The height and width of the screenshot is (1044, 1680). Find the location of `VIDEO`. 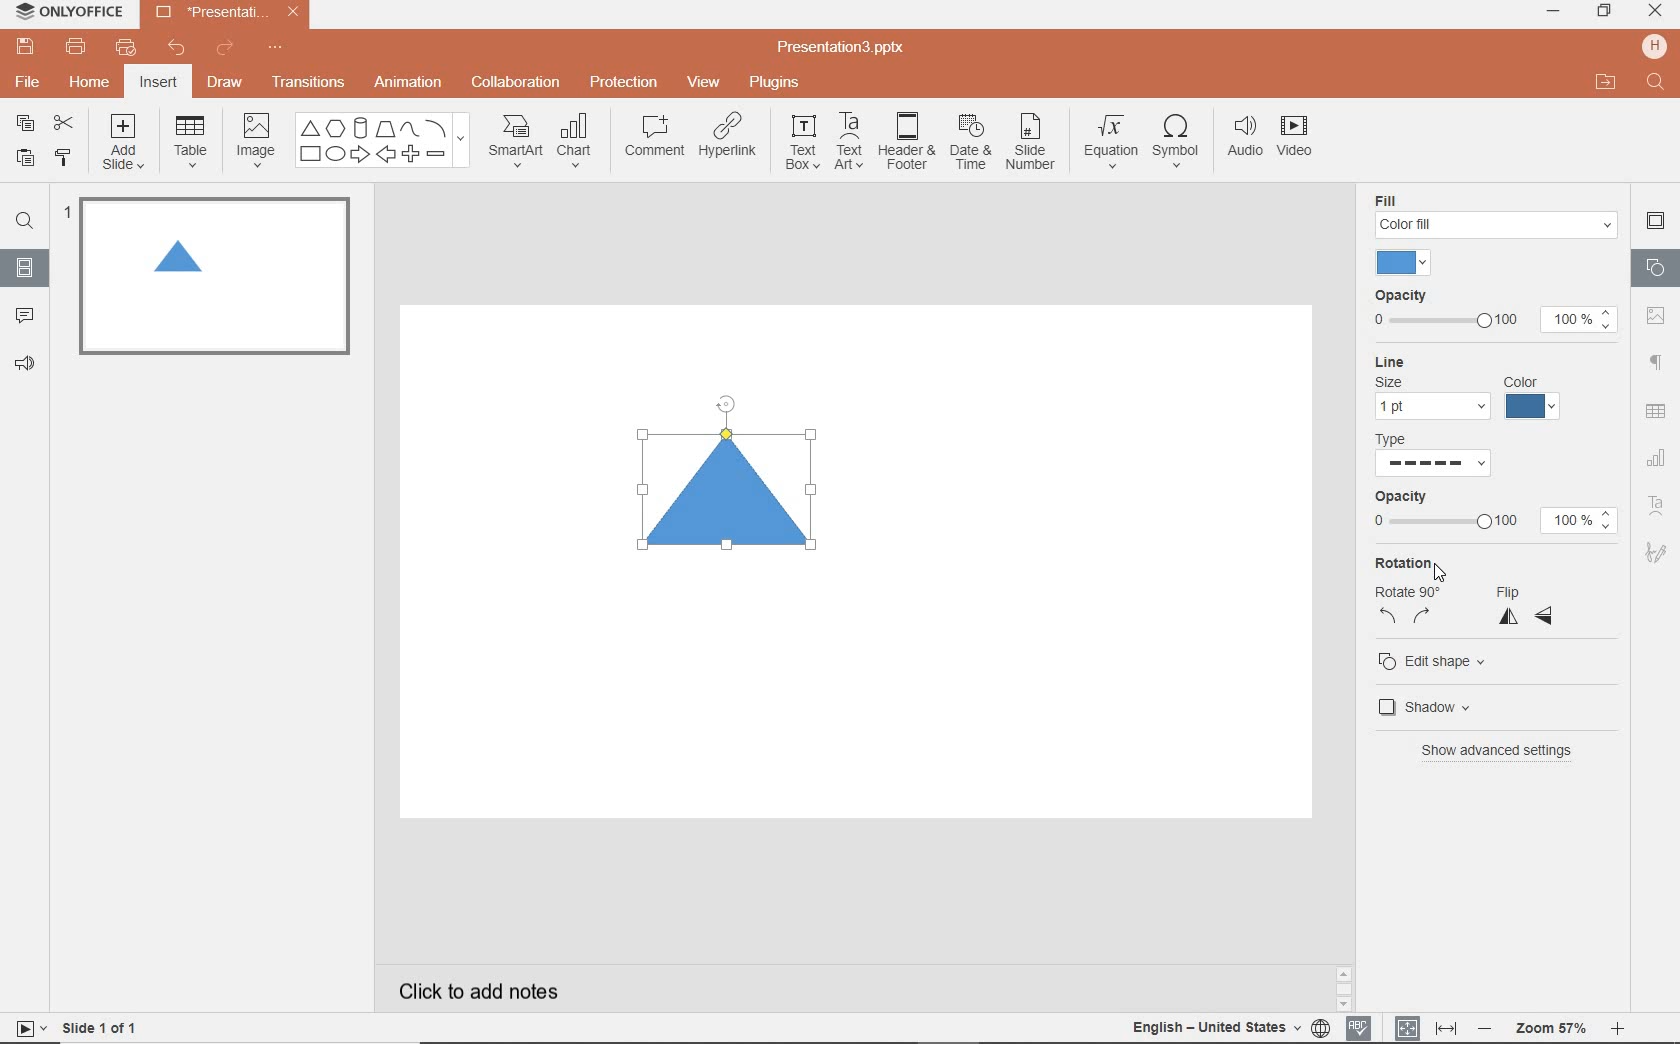

VIDEO is located at coordinates (1301, 140).